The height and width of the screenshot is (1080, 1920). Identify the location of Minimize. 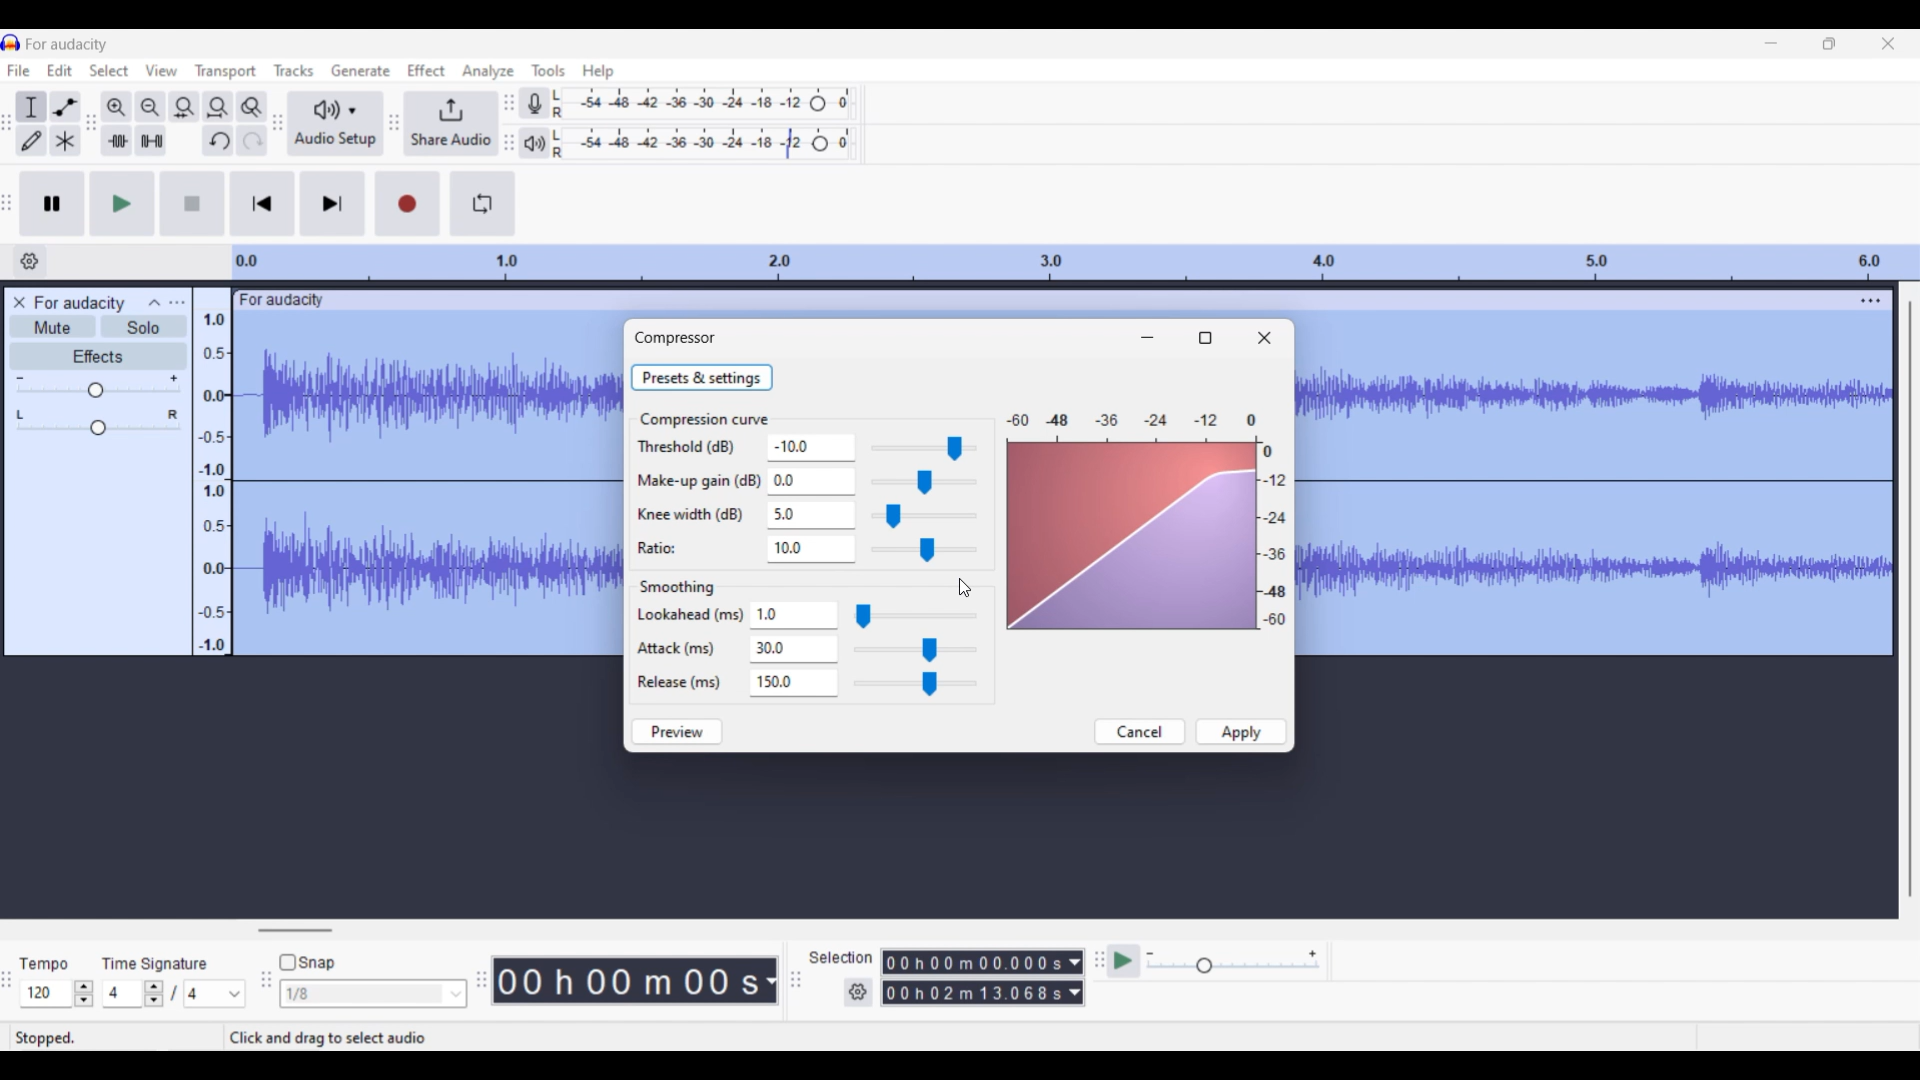
(1147, 337).